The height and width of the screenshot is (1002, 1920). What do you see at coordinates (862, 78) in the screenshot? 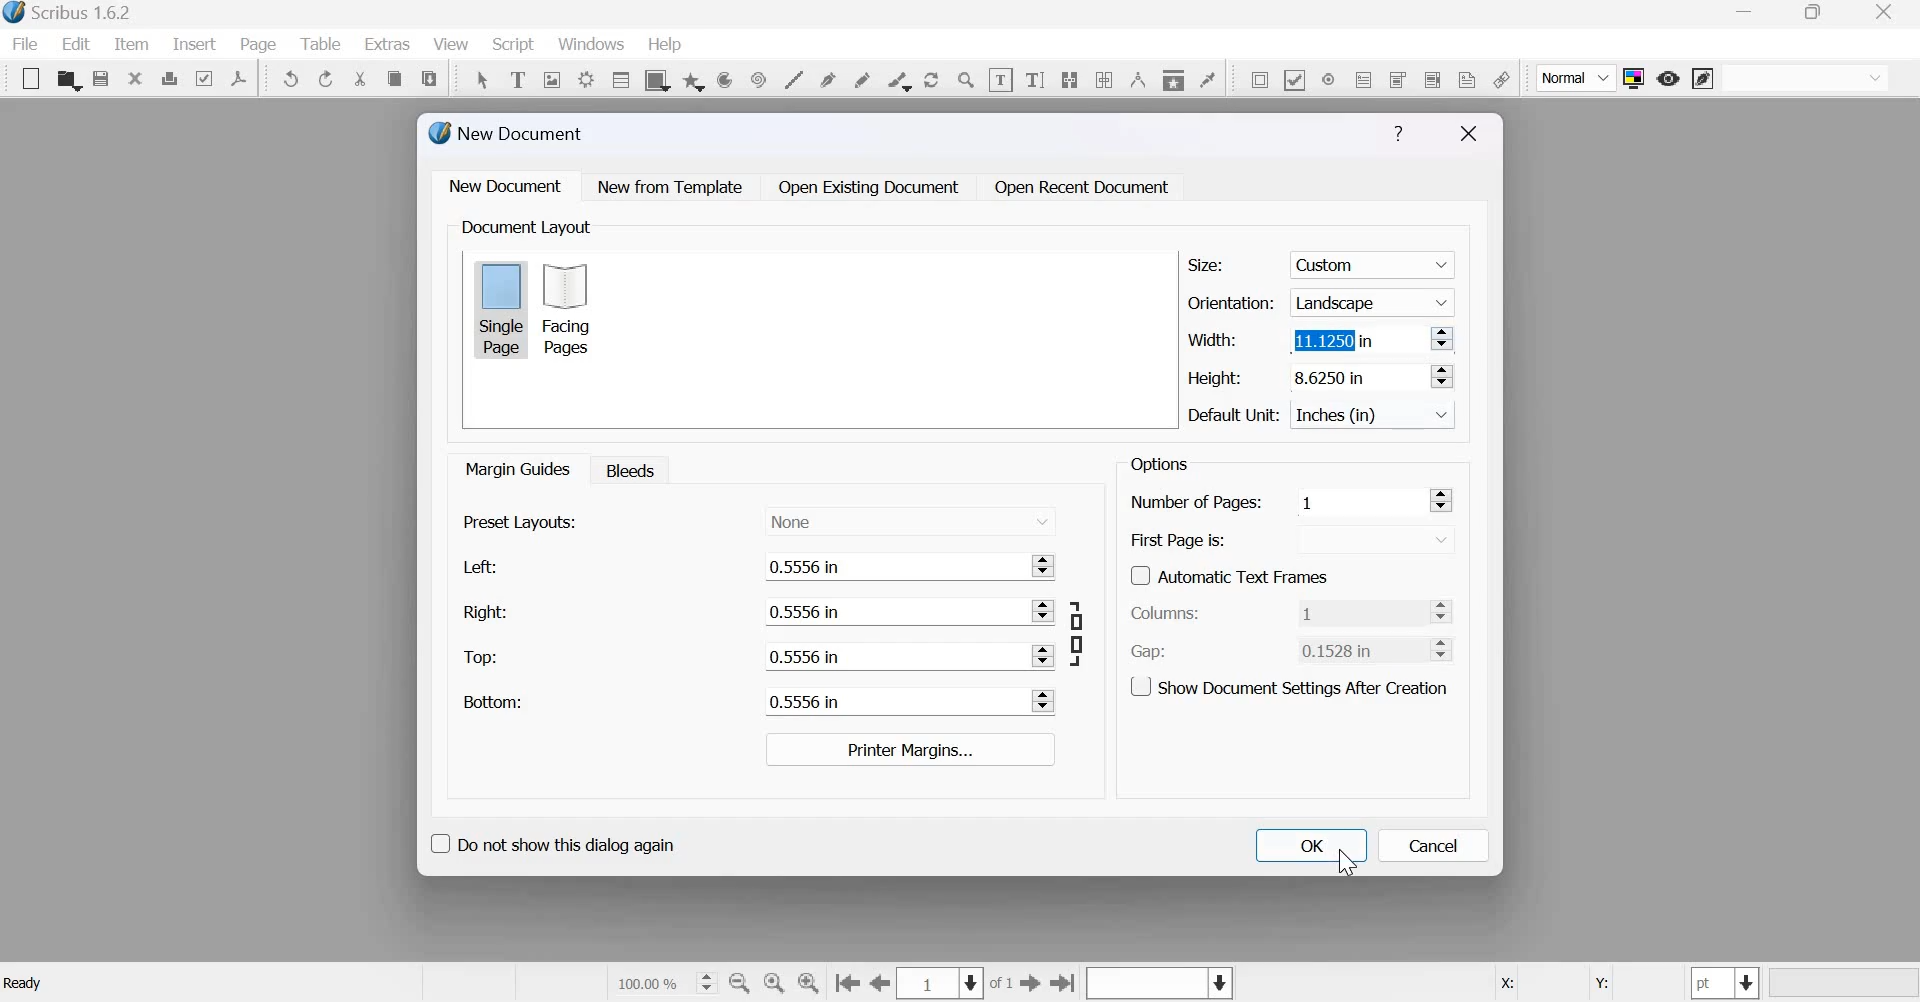
I see `freehand line` at bounding box center [862, 78].